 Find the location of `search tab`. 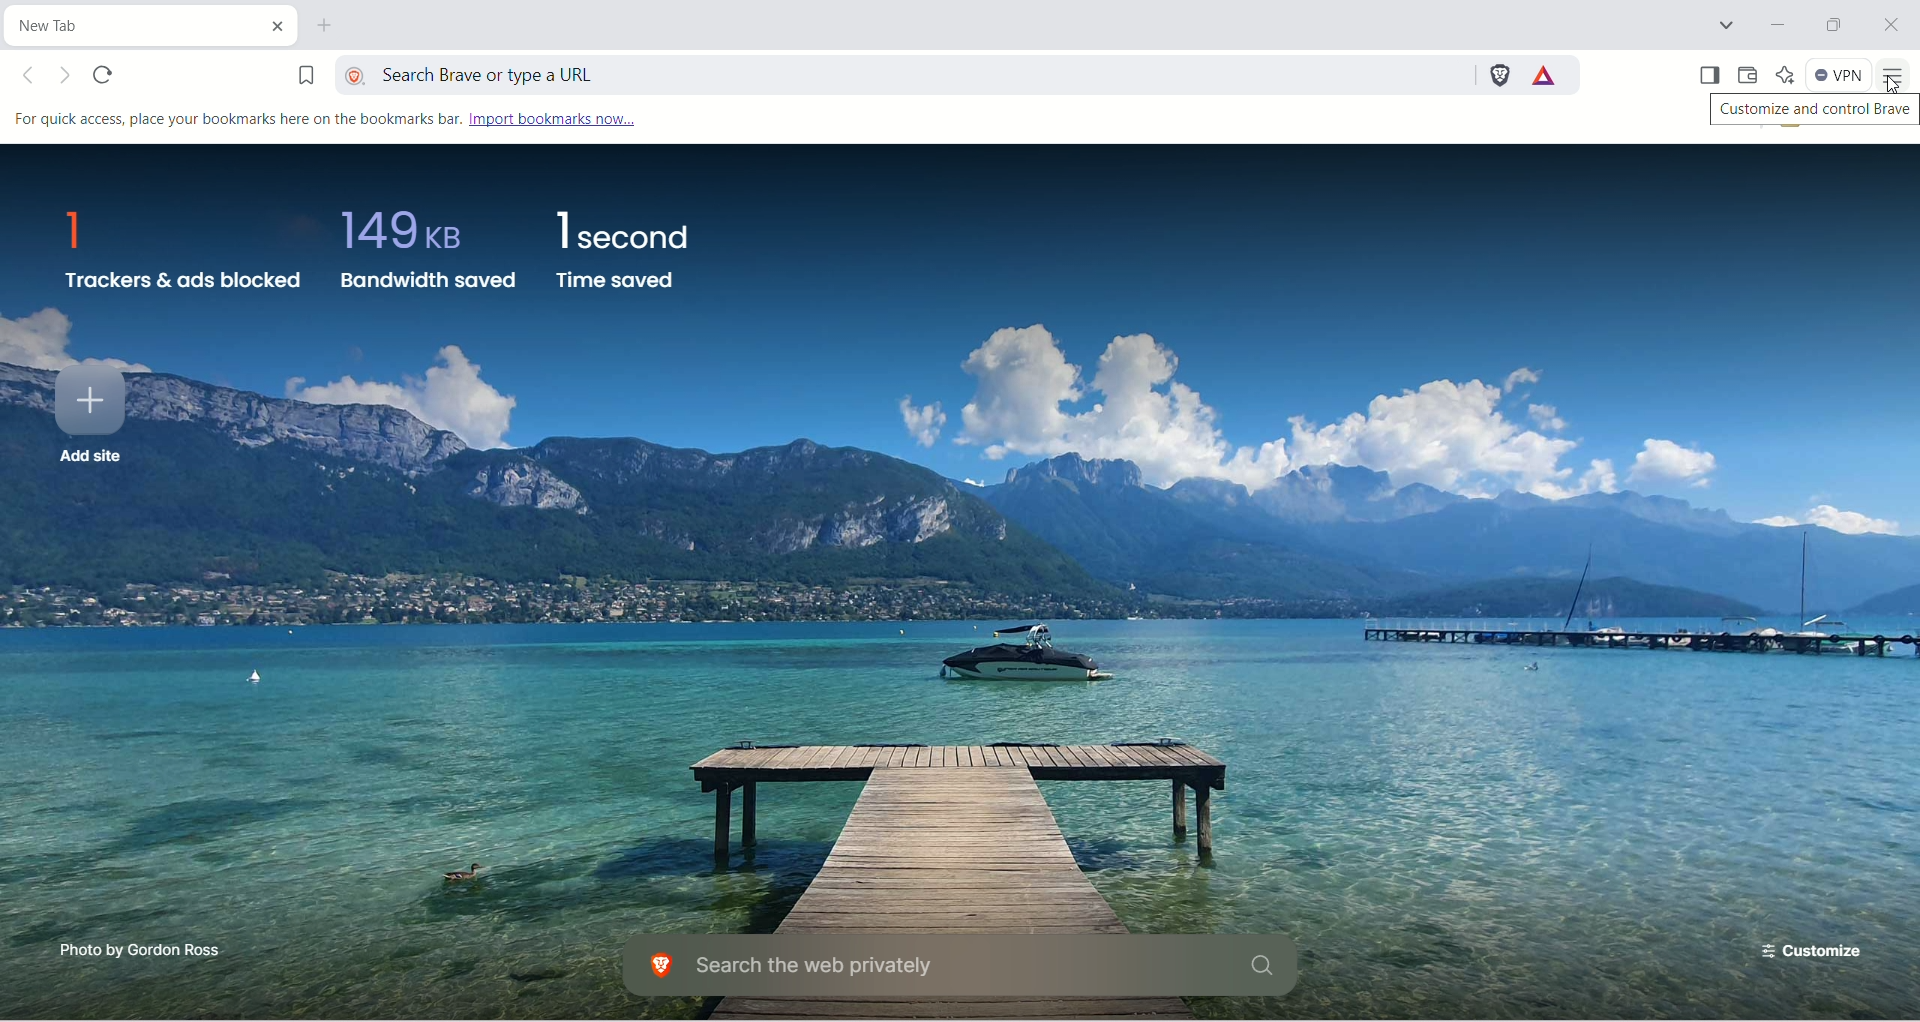

search tab is located at coordinates (1730, 25).